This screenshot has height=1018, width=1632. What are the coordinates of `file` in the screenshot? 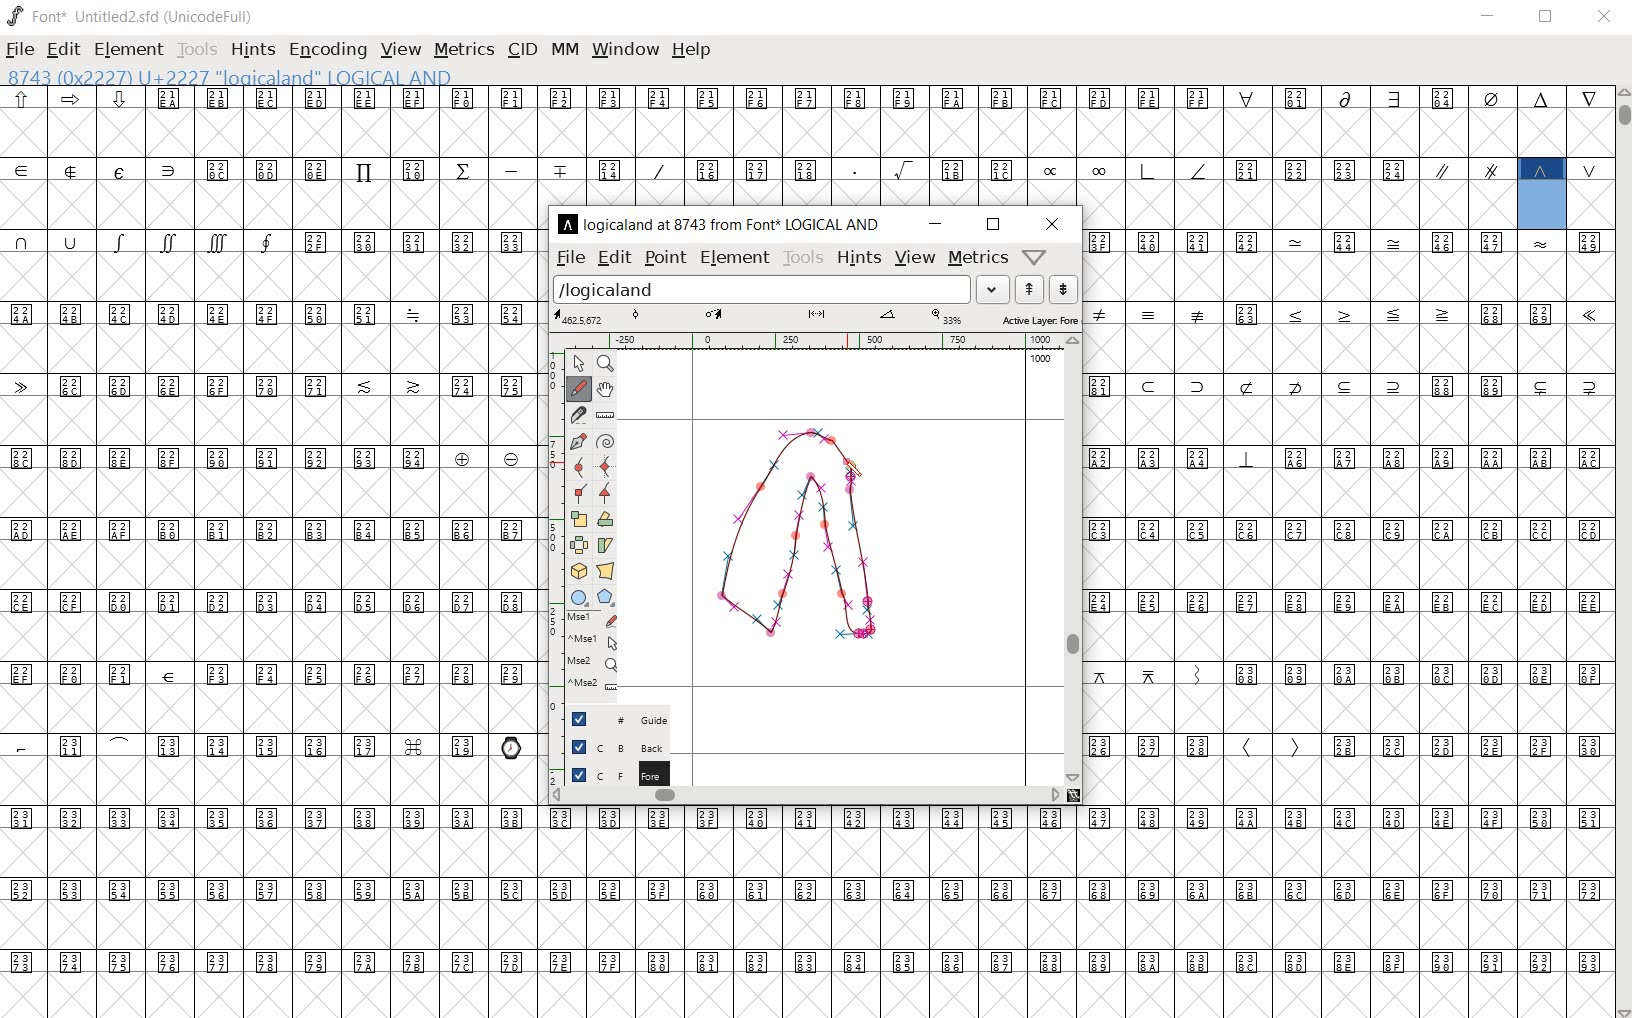 It's located at (569, 258).